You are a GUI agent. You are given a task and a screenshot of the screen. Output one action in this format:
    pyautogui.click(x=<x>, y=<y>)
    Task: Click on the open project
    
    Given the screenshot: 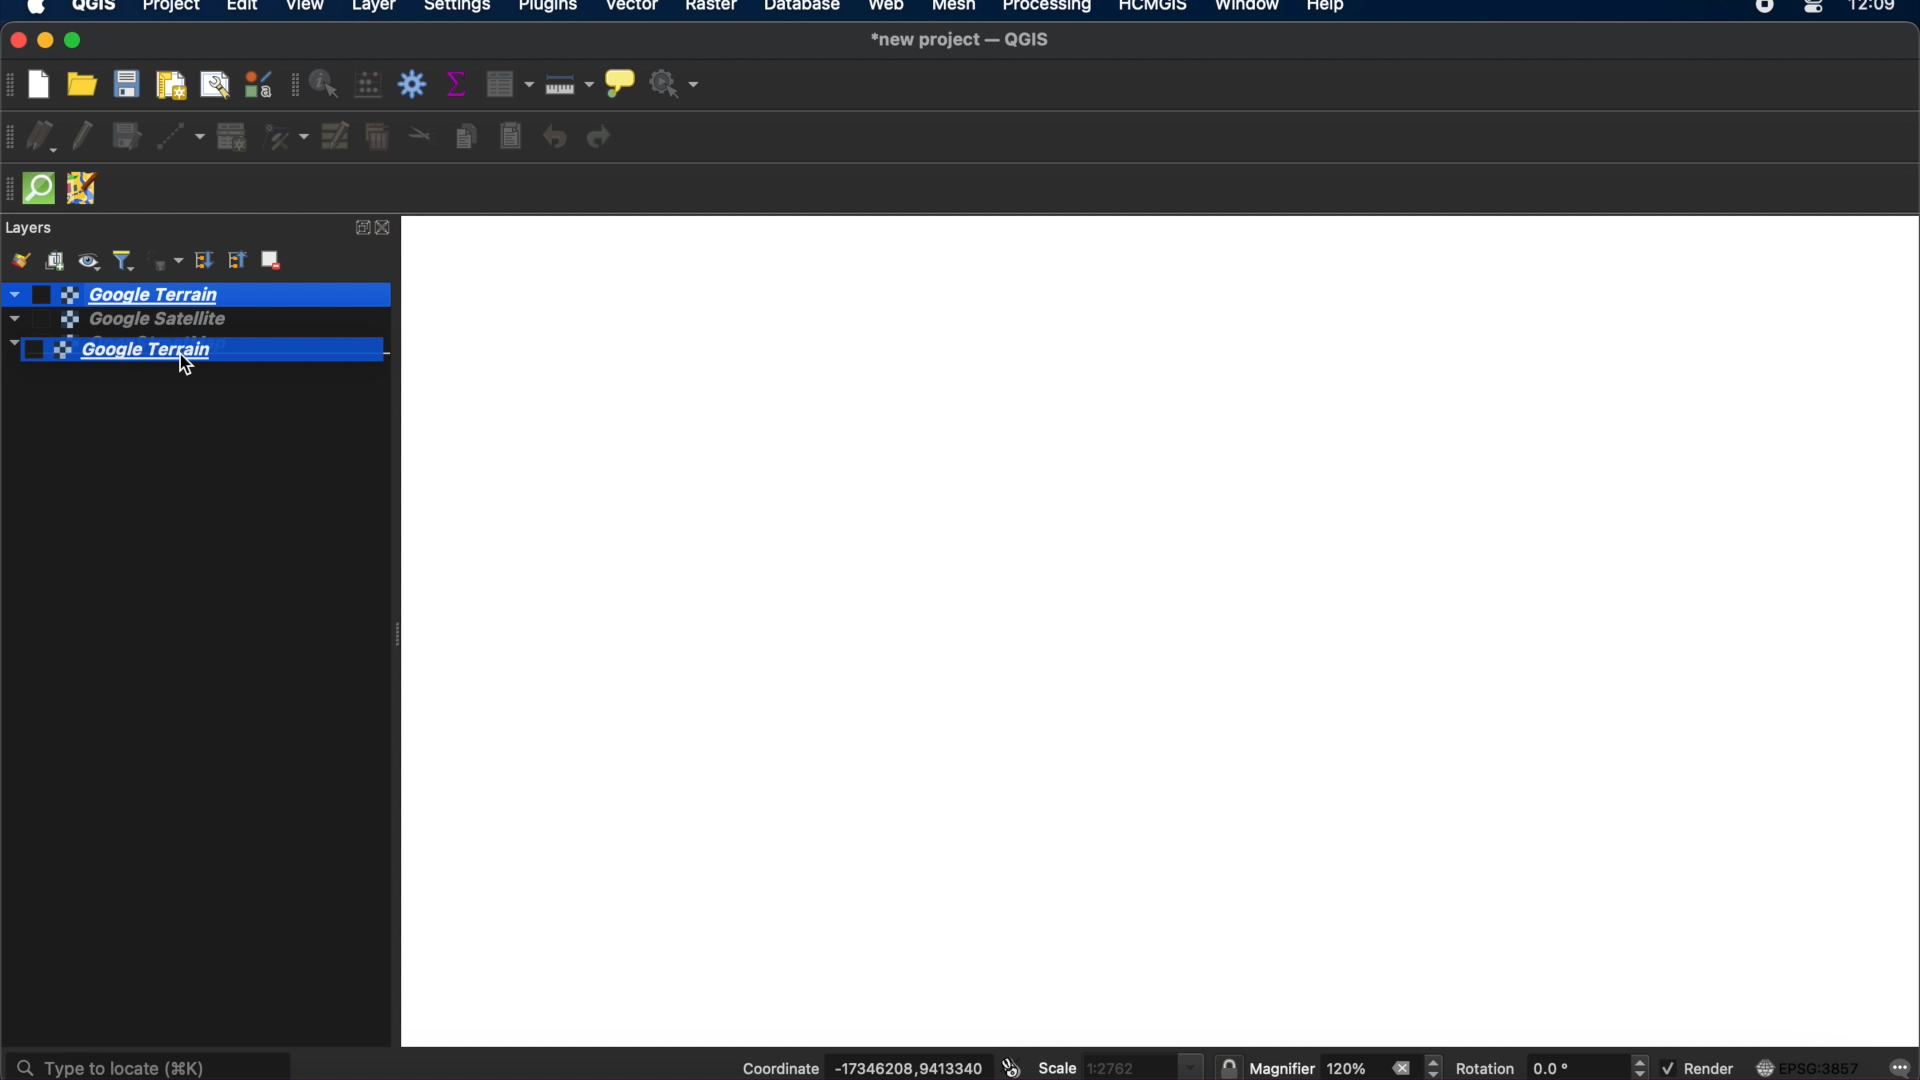 What is the action you would take?
    pyautogui.click(x=85, y=84)
    